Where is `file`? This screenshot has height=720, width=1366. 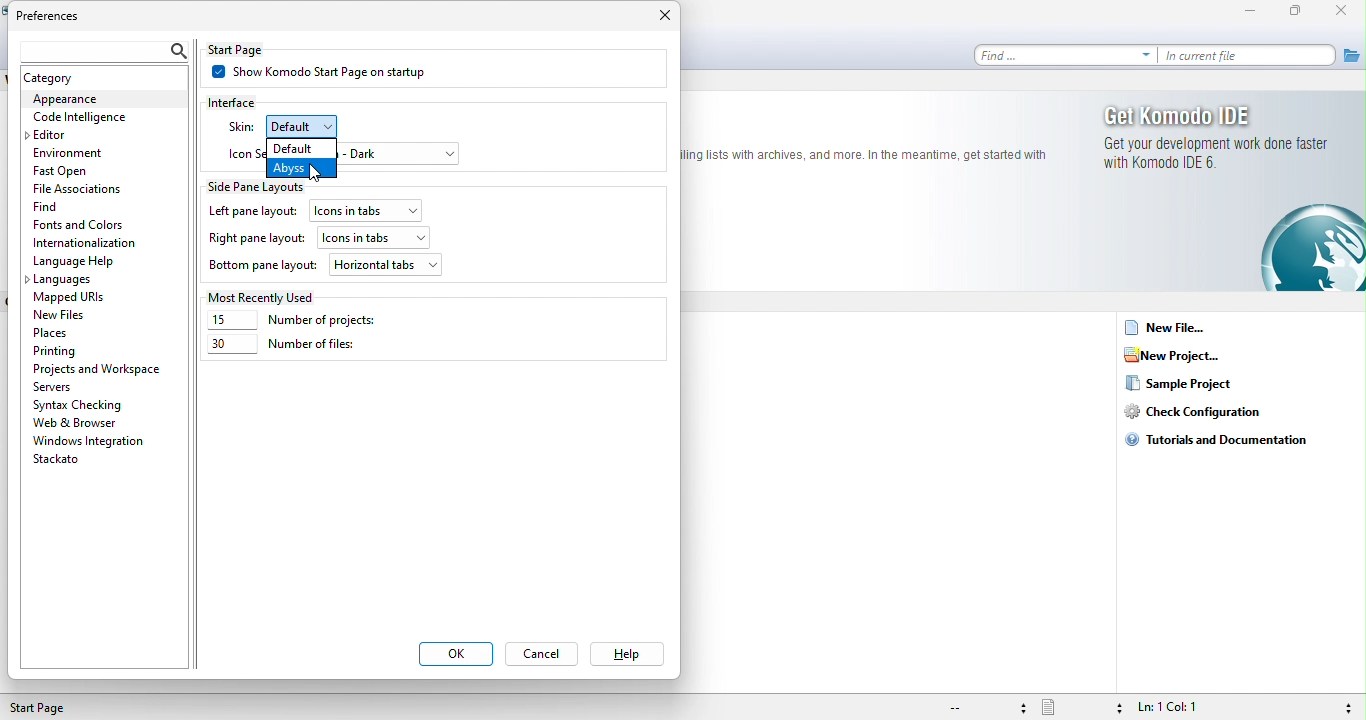 file is located at coordinates (1351, 54).